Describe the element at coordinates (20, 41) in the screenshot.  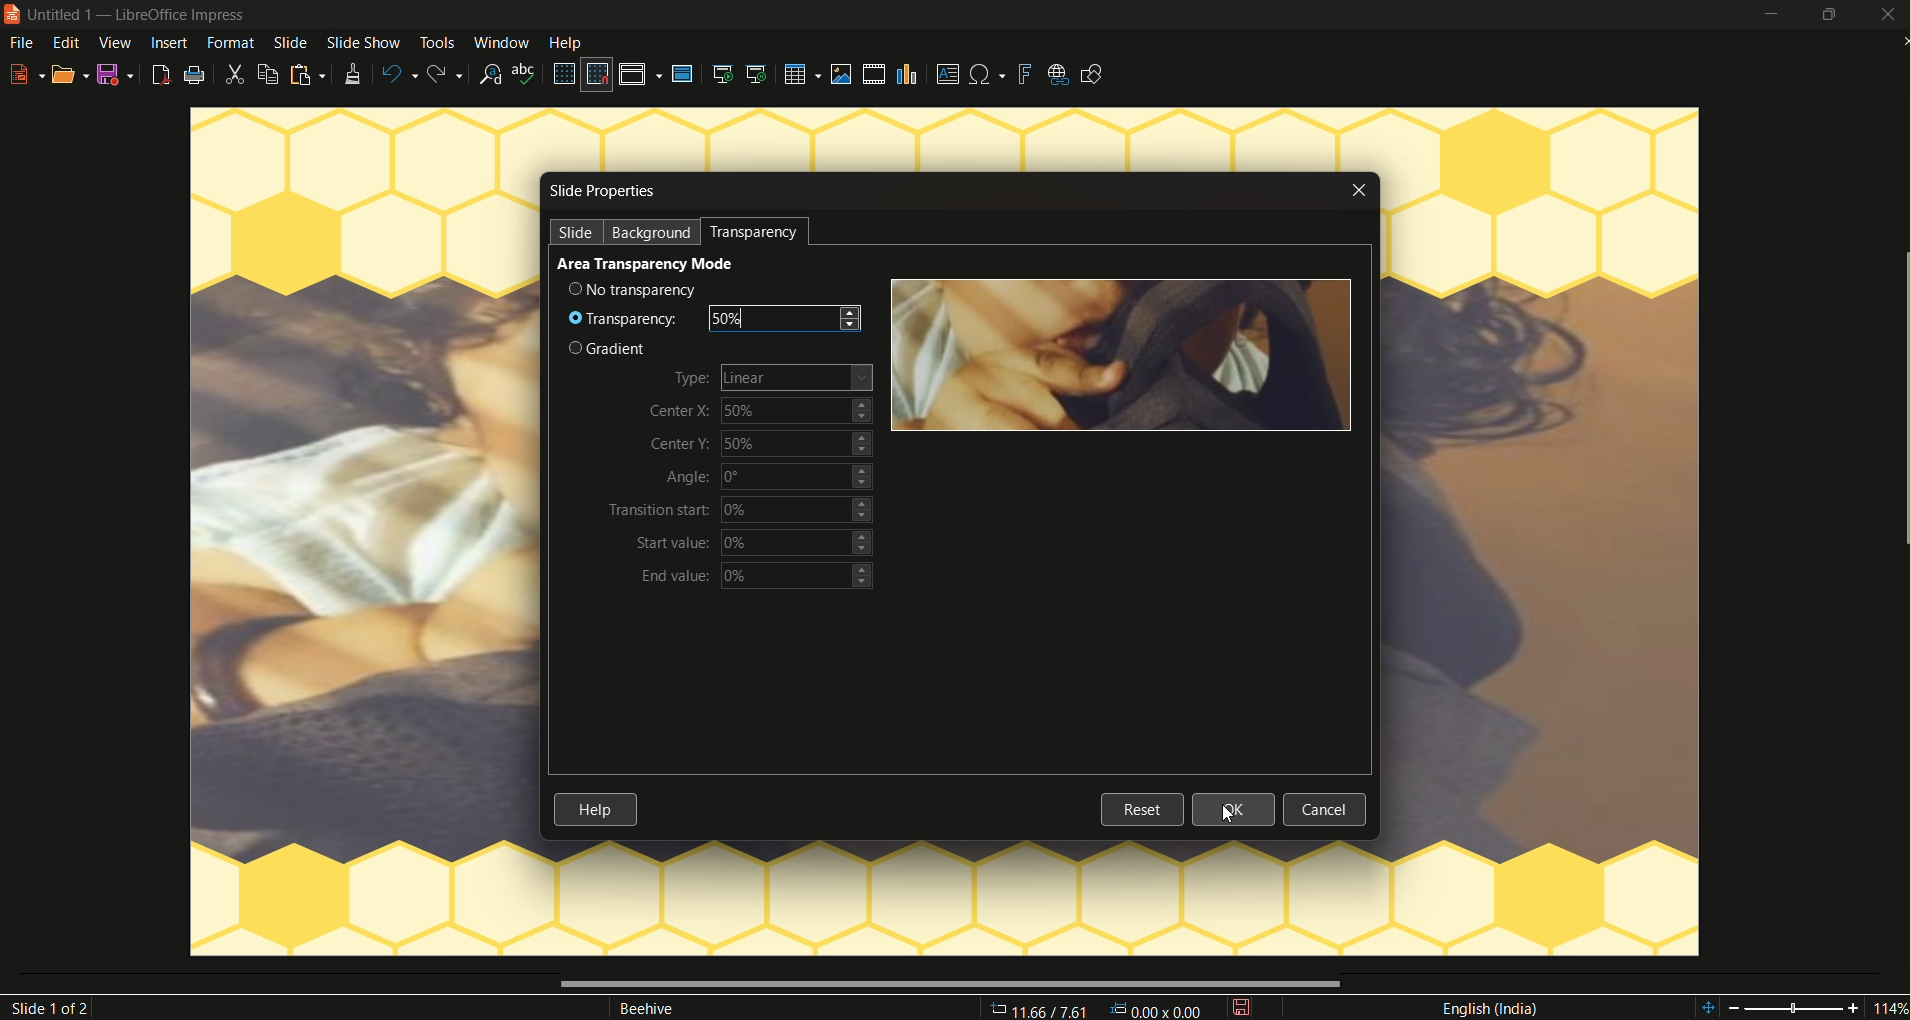
I see `file` at that location.